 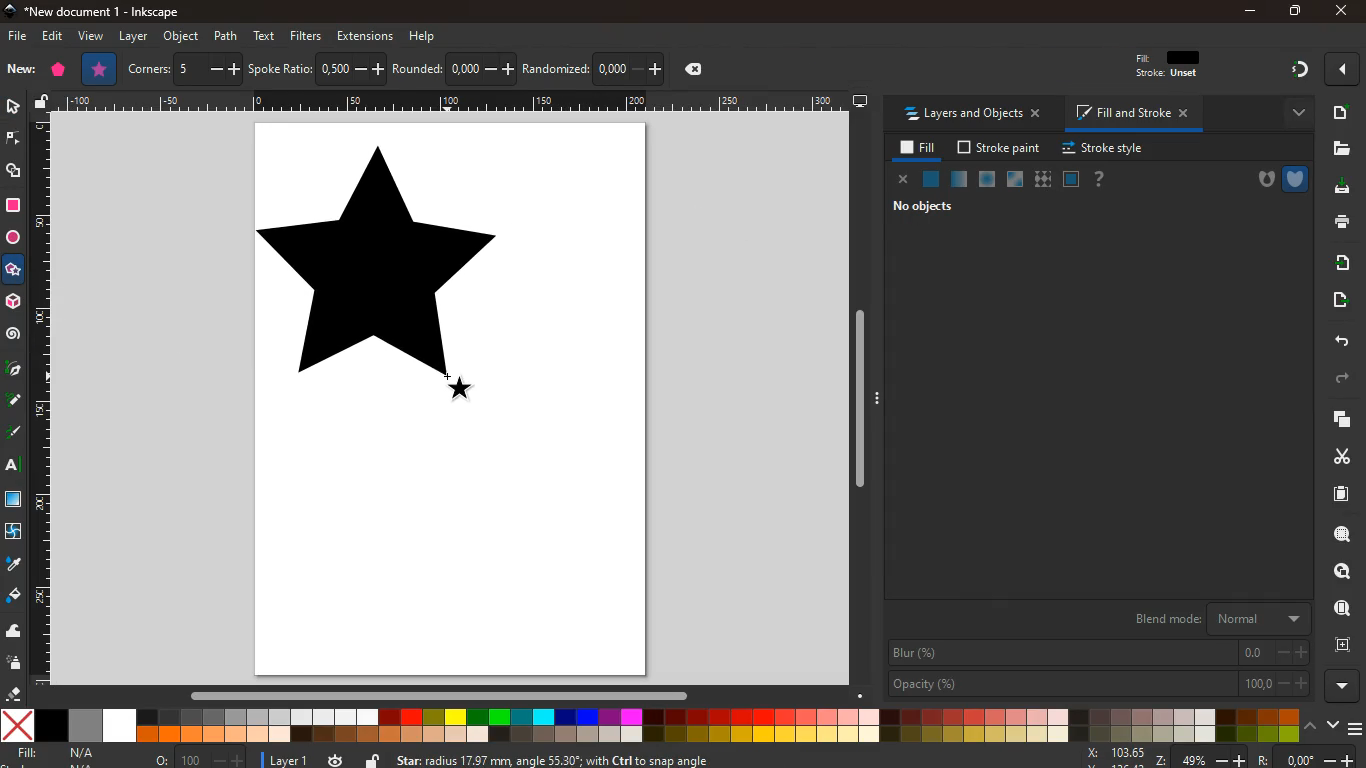 What do you see at coordinates (14, 564) in the screenshot?
I see `drop` at bounding box center [14, 564].